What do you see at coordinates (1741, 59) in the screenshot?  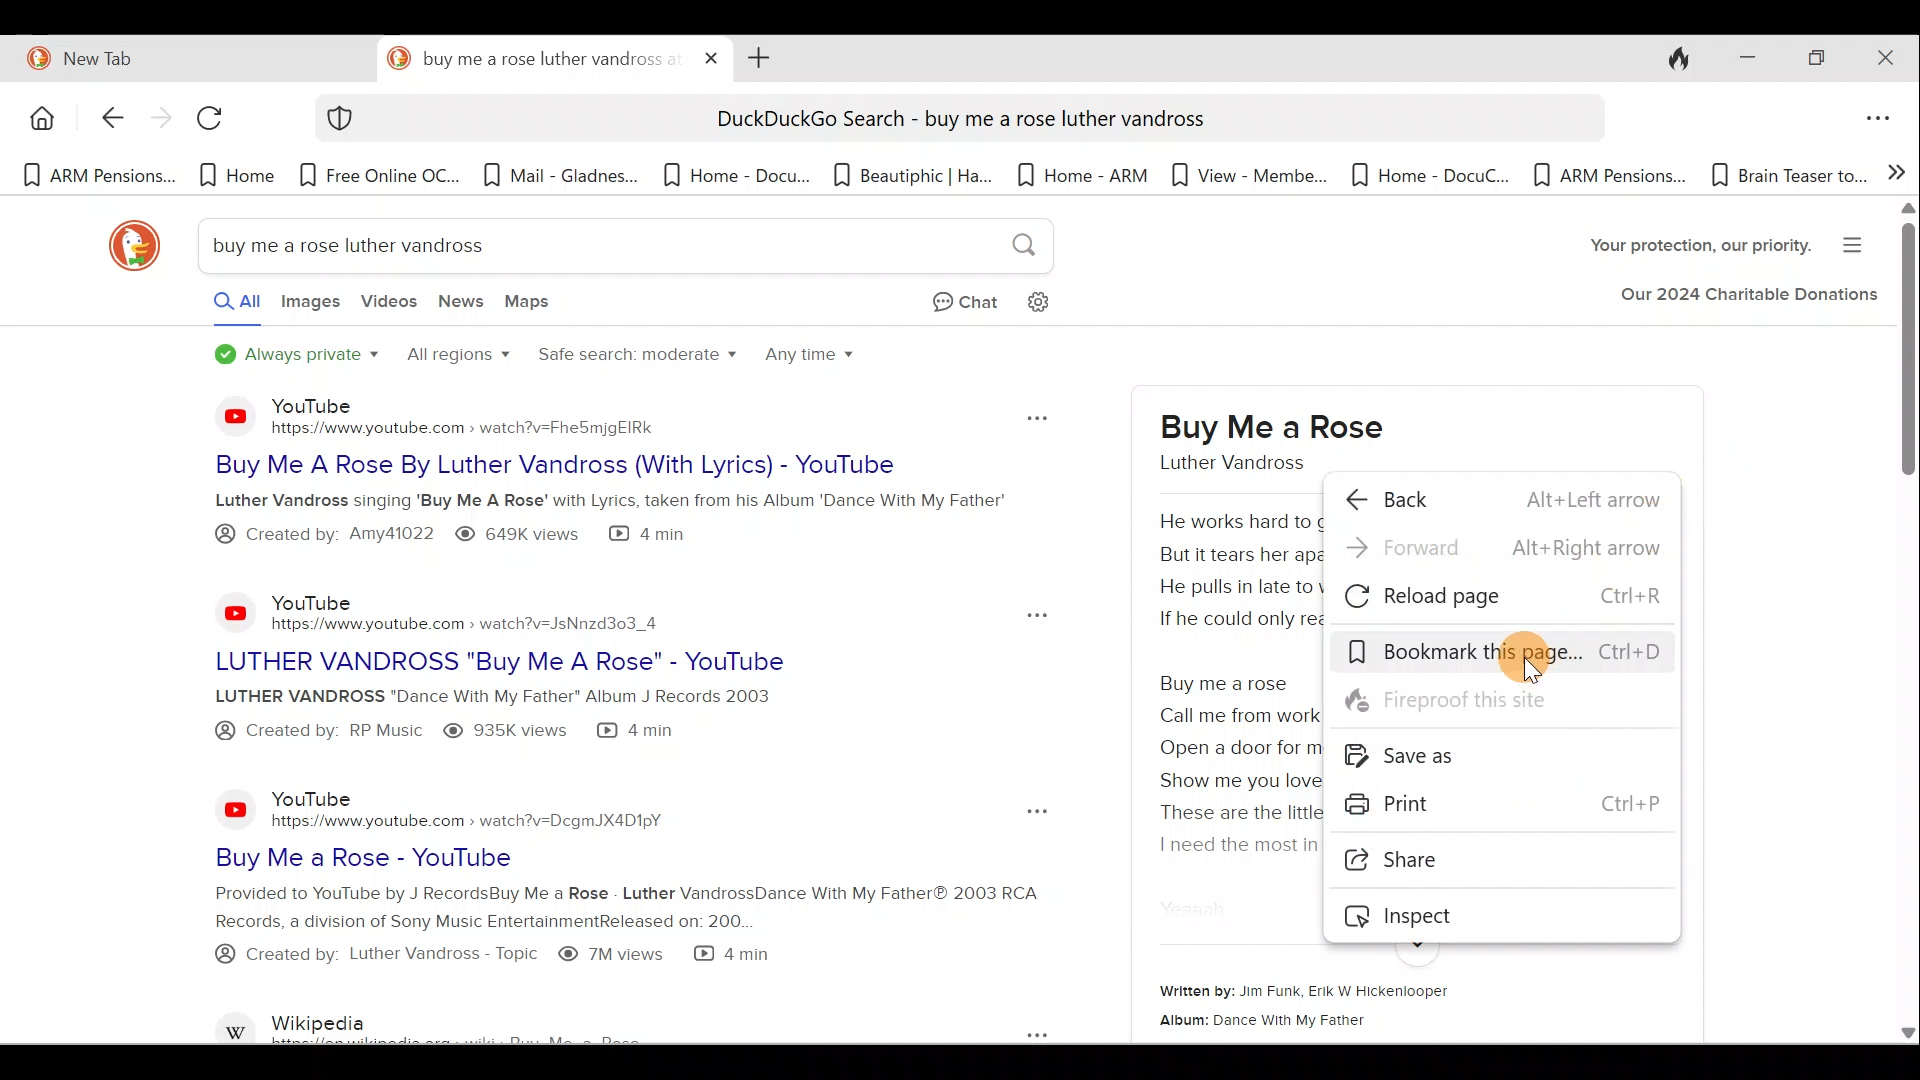 I see `Minimize` at bounding box center [1741, 59].